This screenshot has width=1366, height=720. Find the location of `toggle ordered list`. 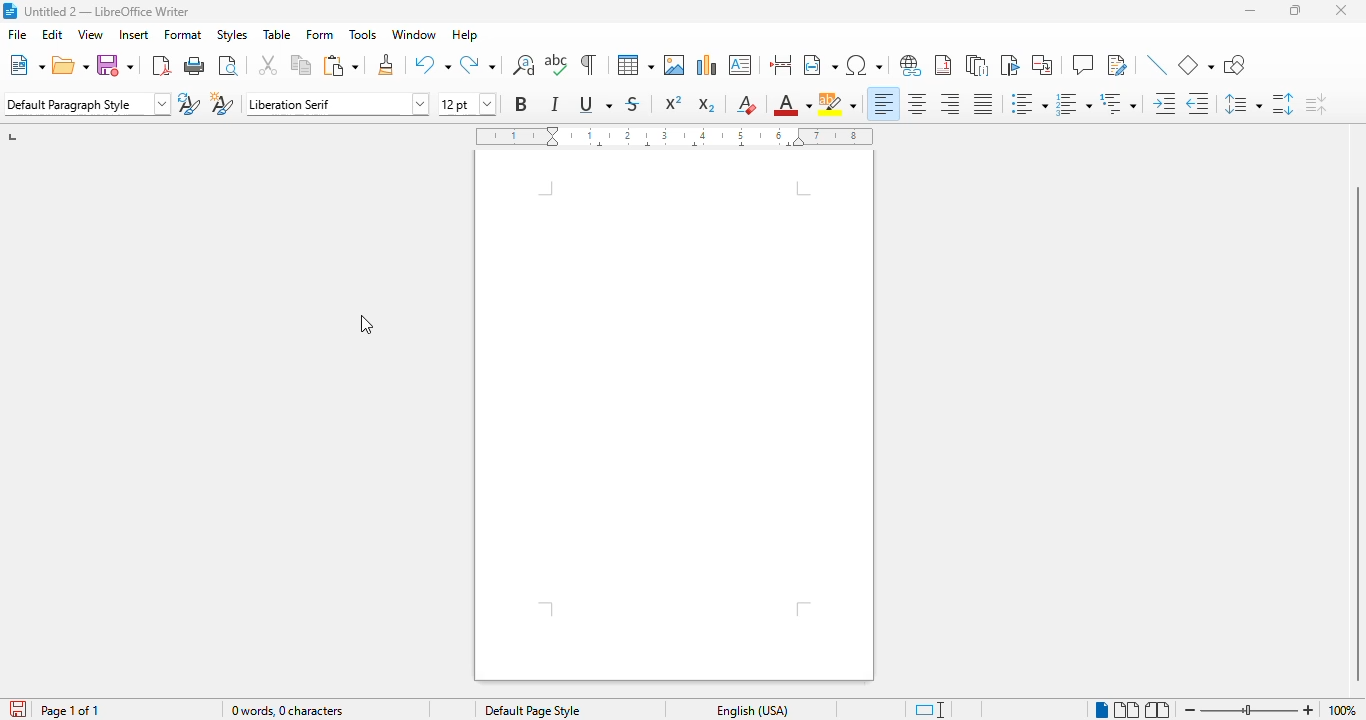

toggle ordered list is located at coordinates (1073, 104).